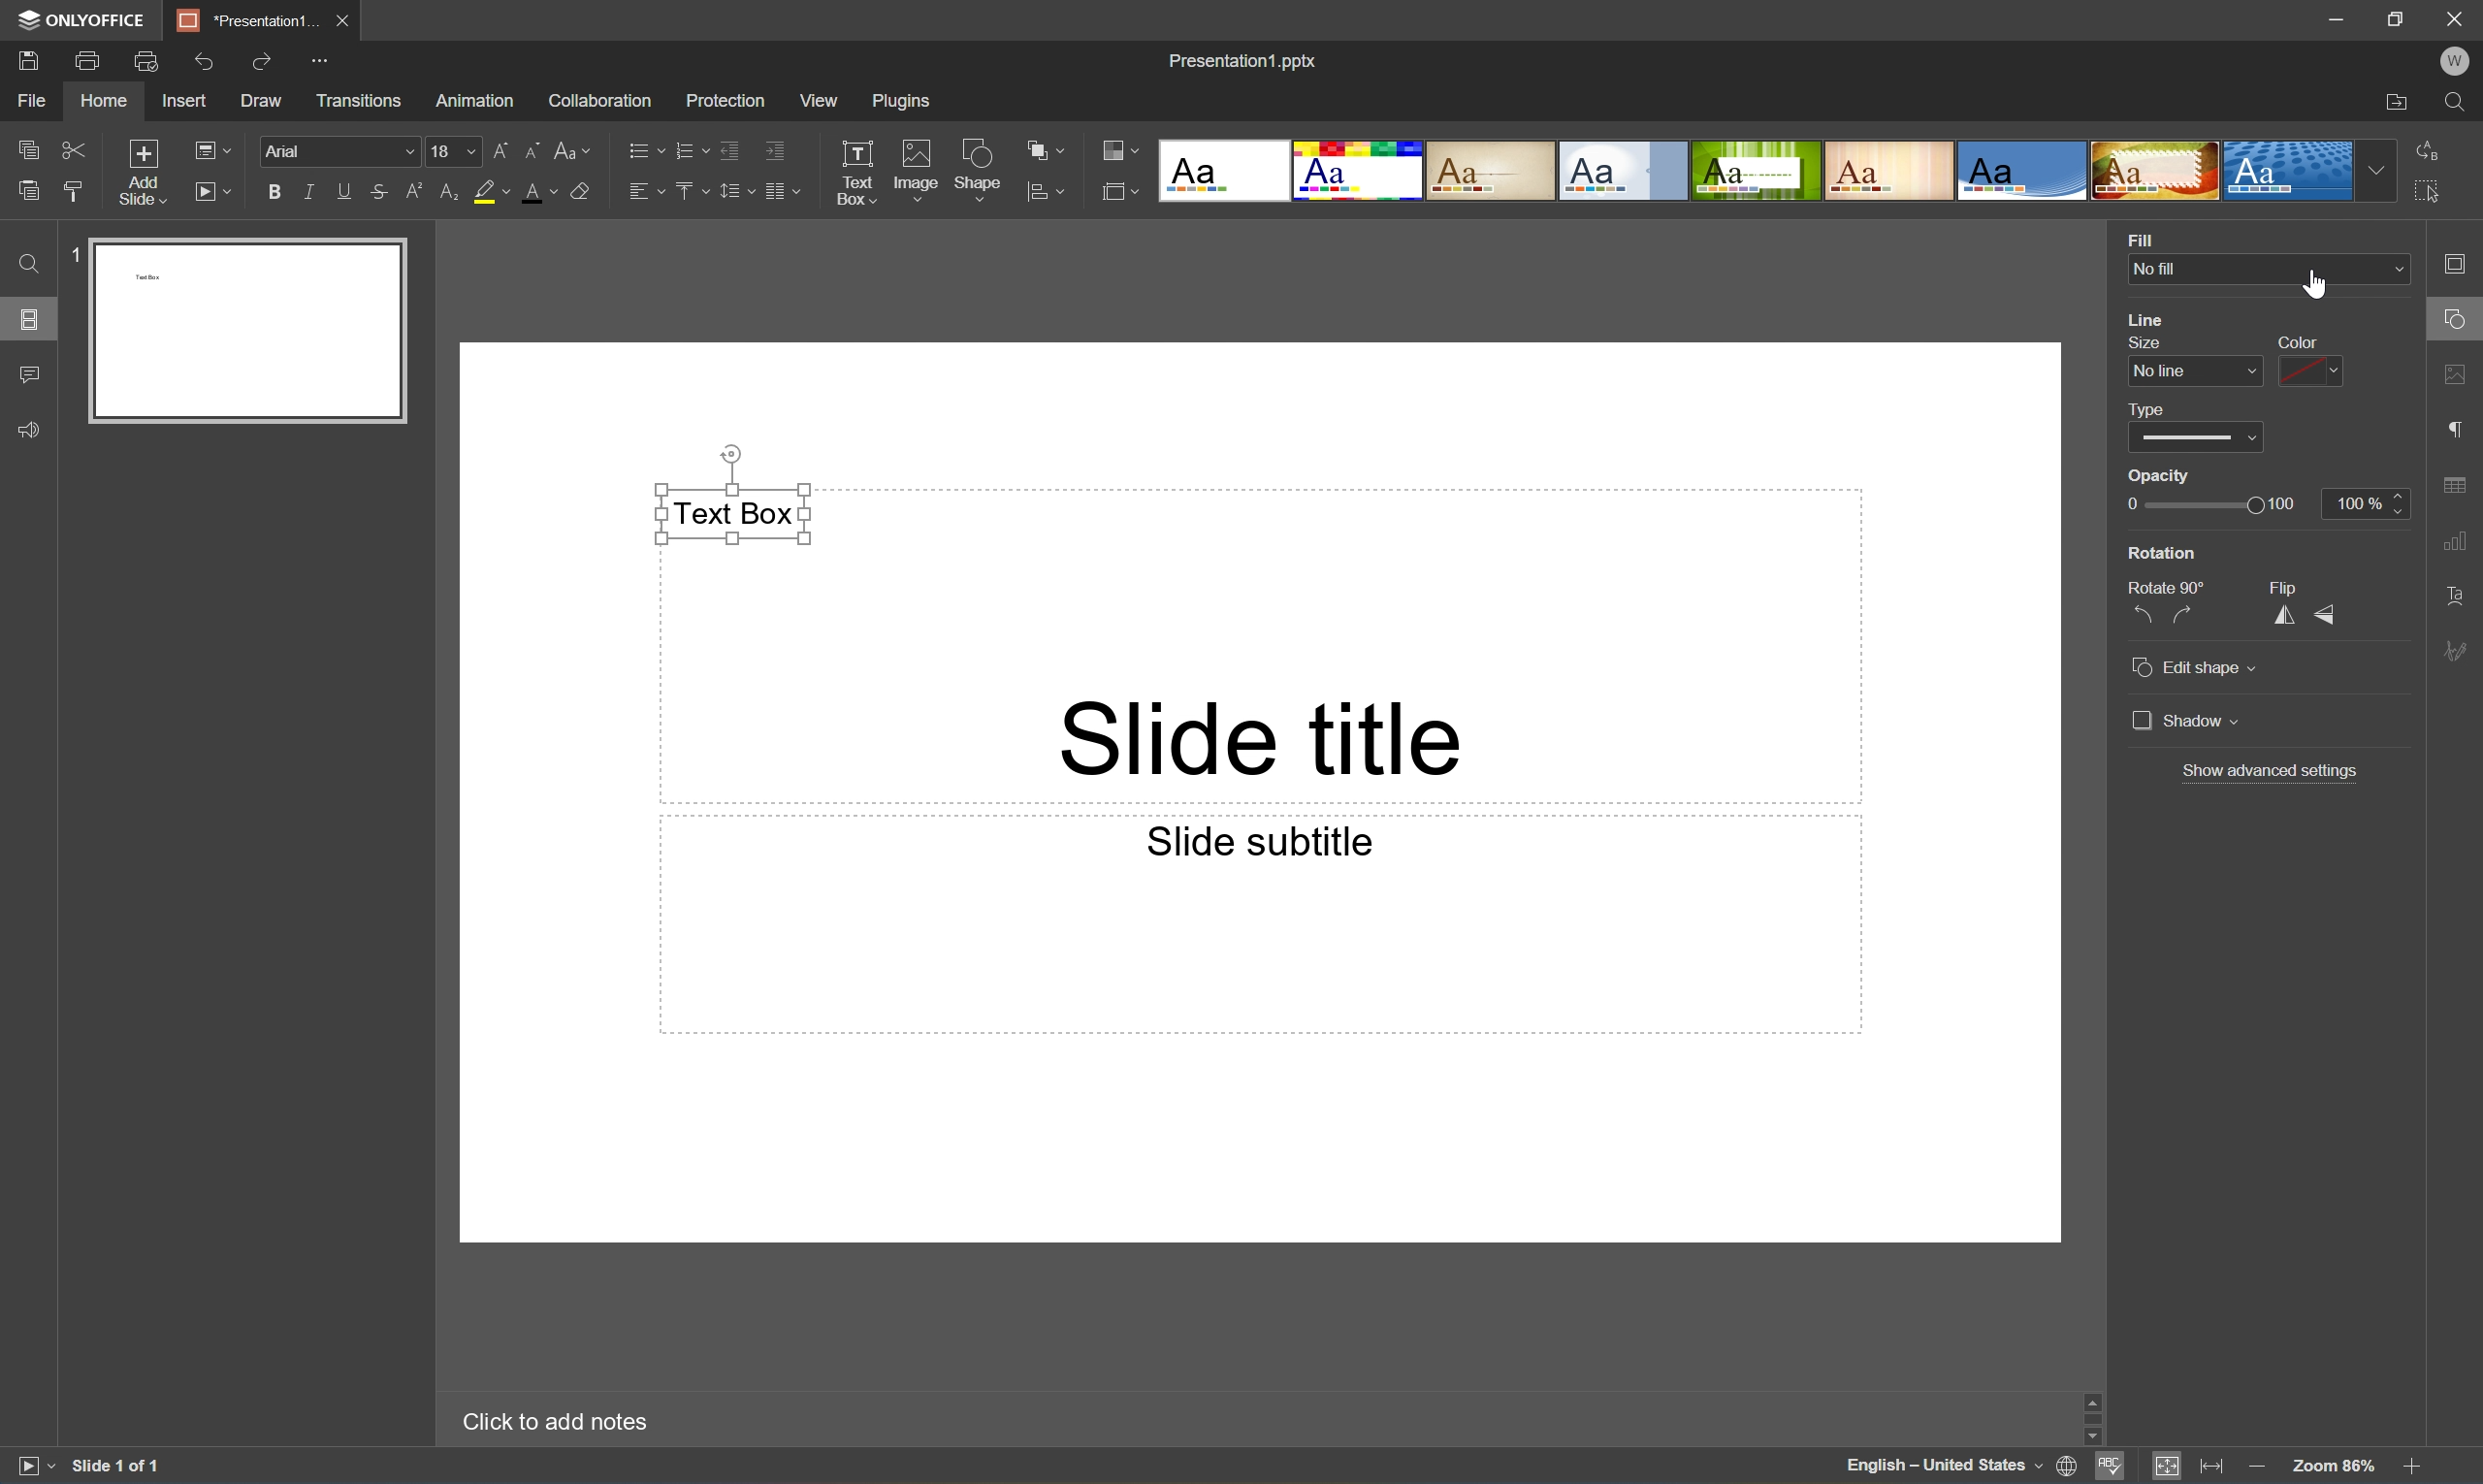 The image size is (2483, 1484). What do you see at coordinates (2461, 649) in the screenshot?
I see `Signature settings` at bounding box center [2461, 649].